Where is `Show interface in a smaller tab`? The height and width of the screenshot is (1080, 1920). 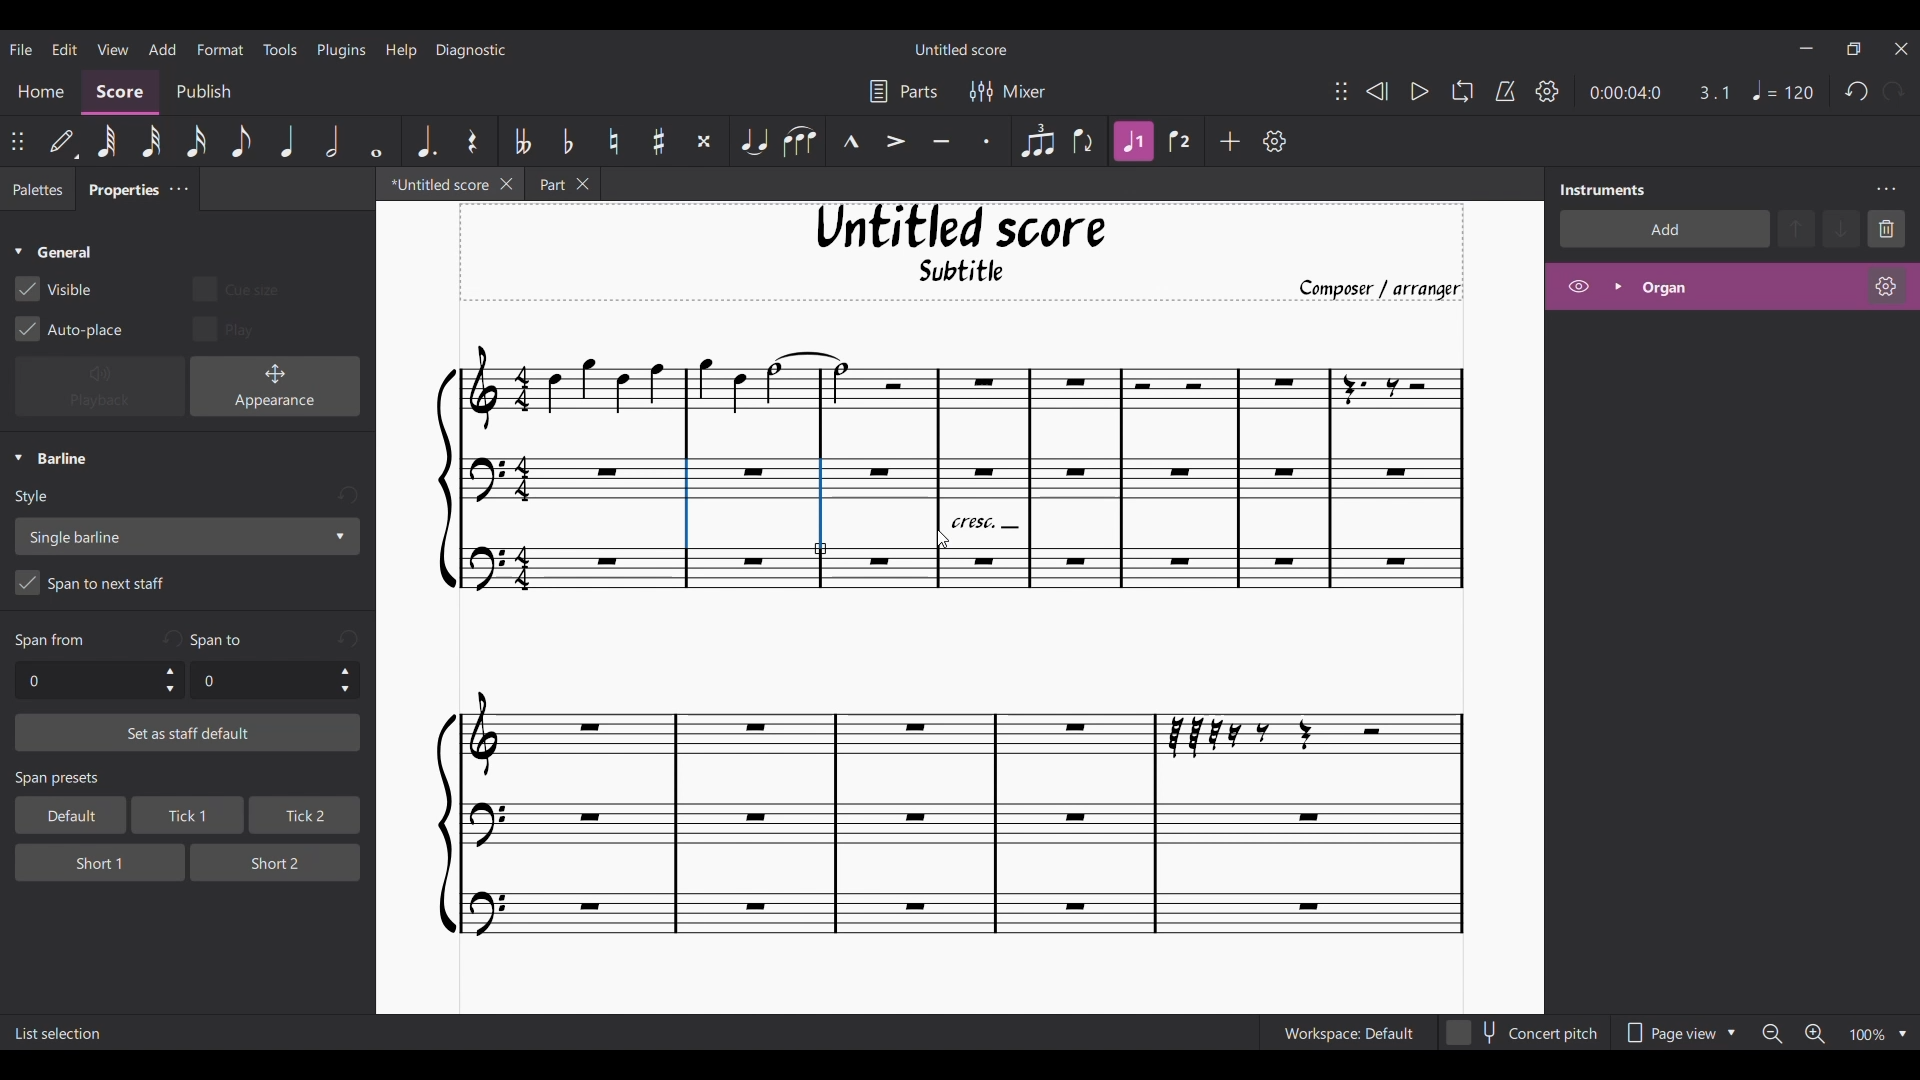 Show interface in a smaller tab is located at coordinates (1853, 49).